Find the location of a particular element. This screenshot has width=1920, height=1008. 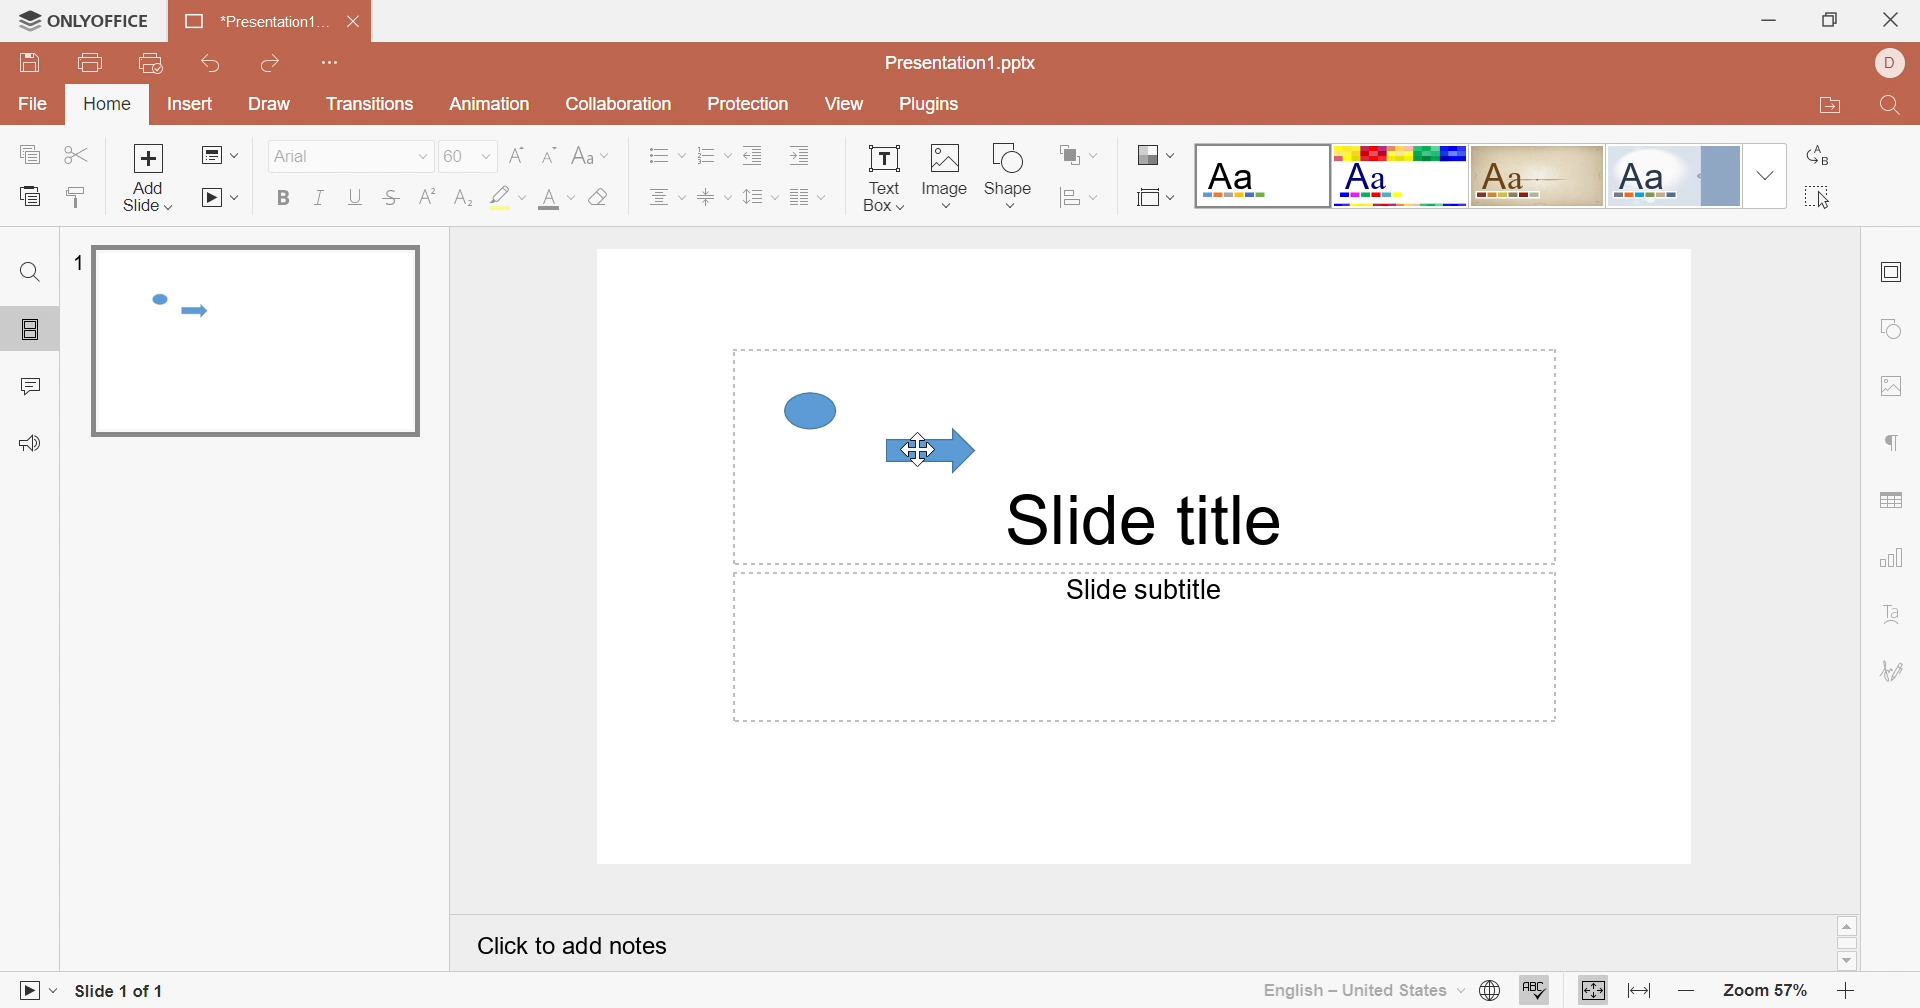

Change slide layout is located at coordinates (221, 154).